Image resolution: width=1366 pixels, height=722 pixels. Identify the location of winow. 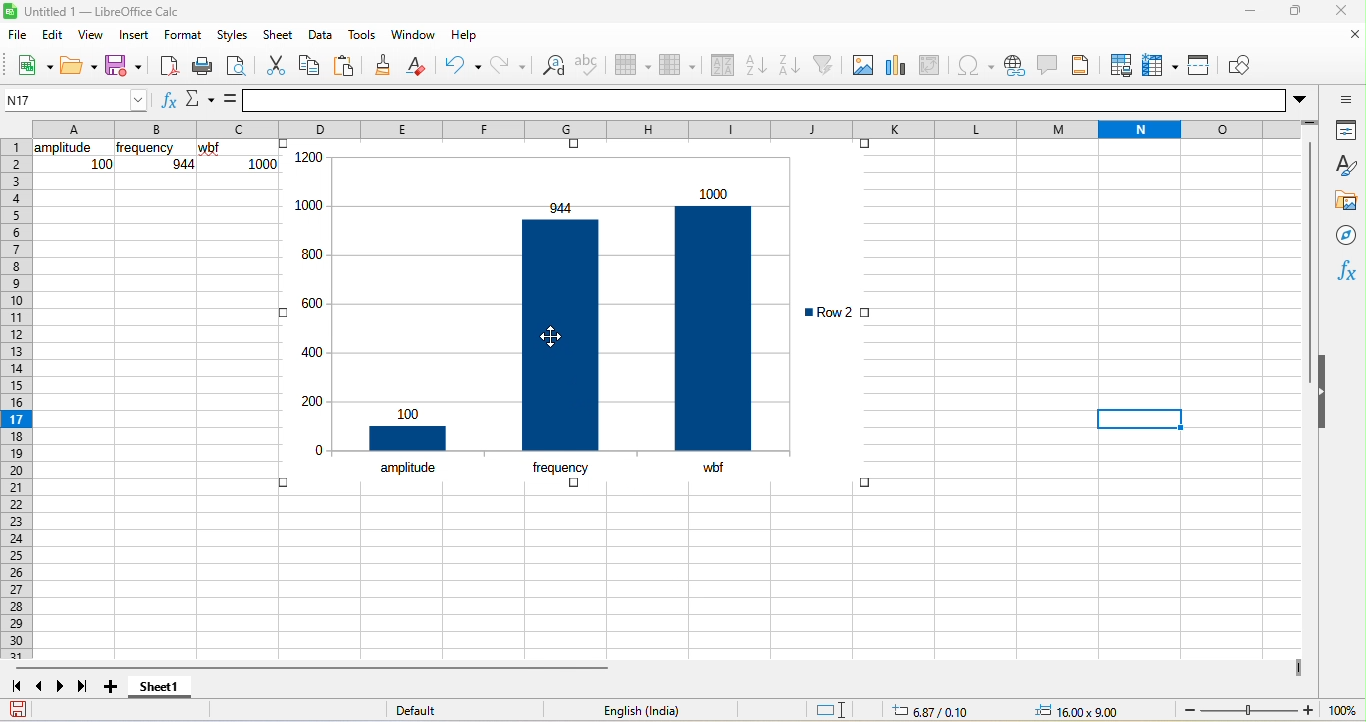
(414, 37).